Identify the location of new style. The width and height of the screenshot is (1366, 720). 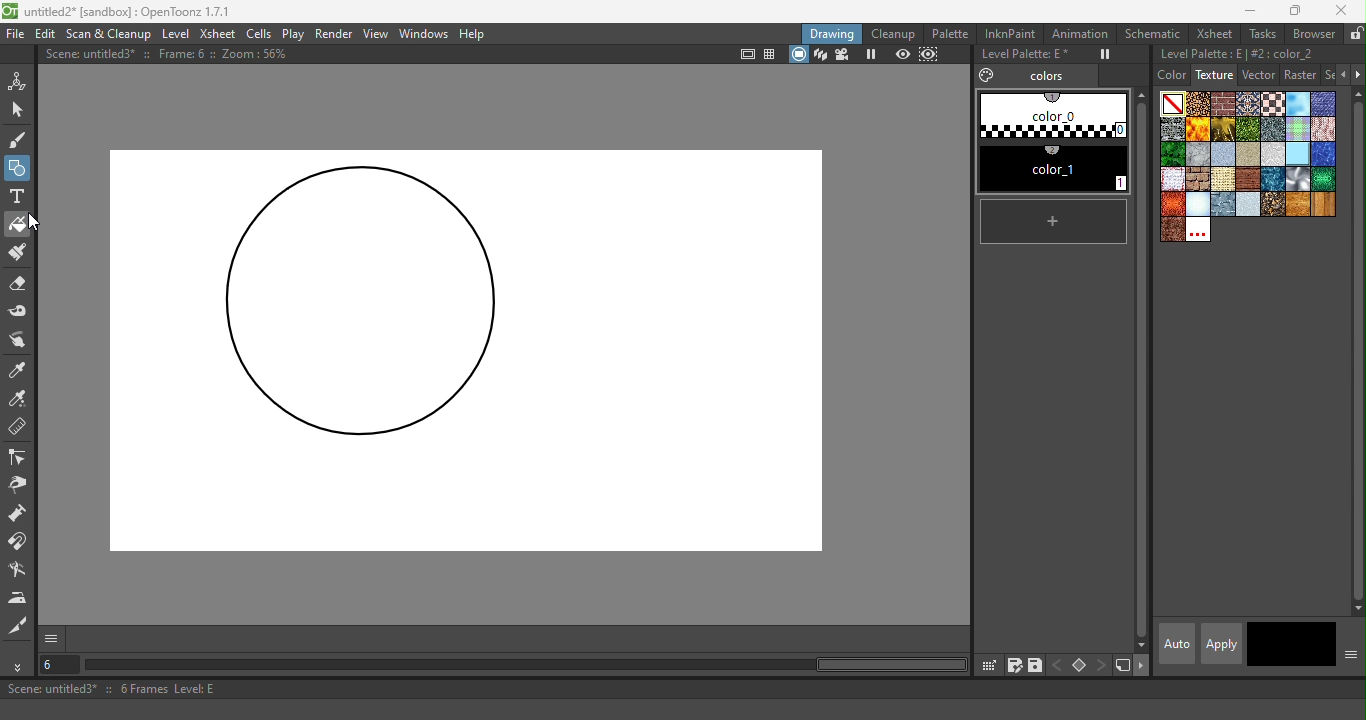
(1122, 666).